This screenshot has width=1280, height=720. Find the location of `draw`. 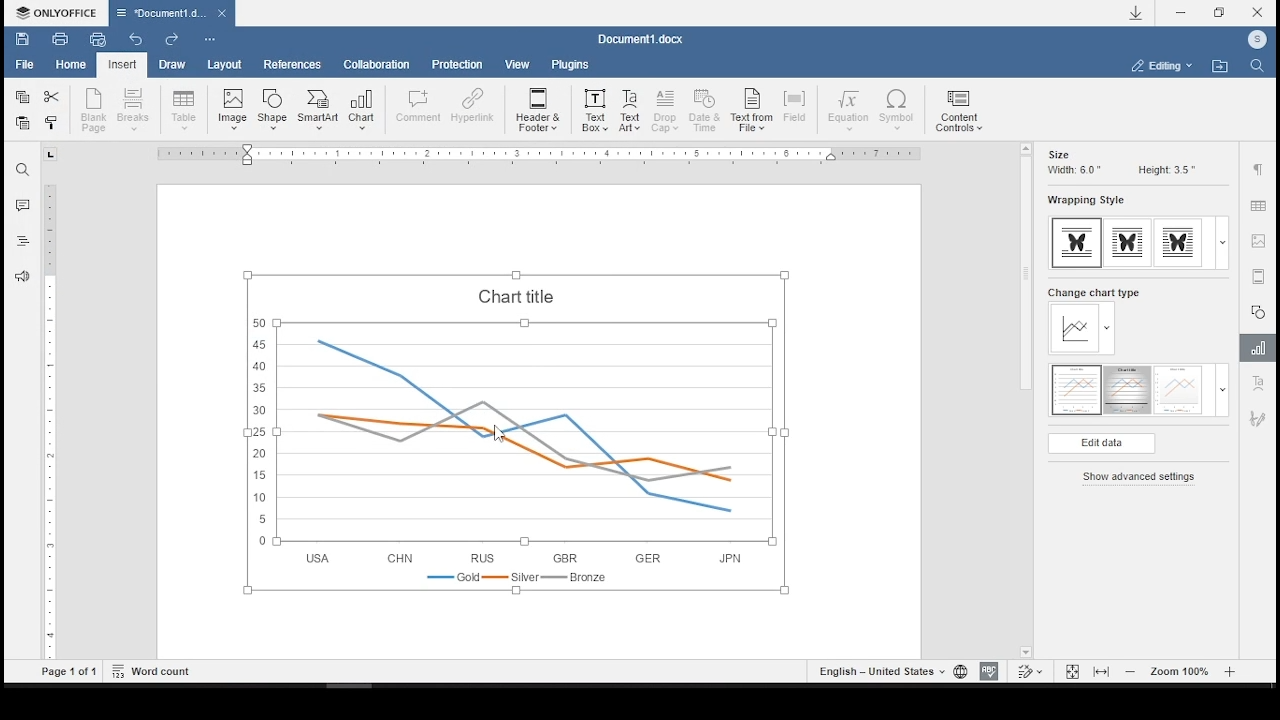

draw is located at coordinates (173, 64).